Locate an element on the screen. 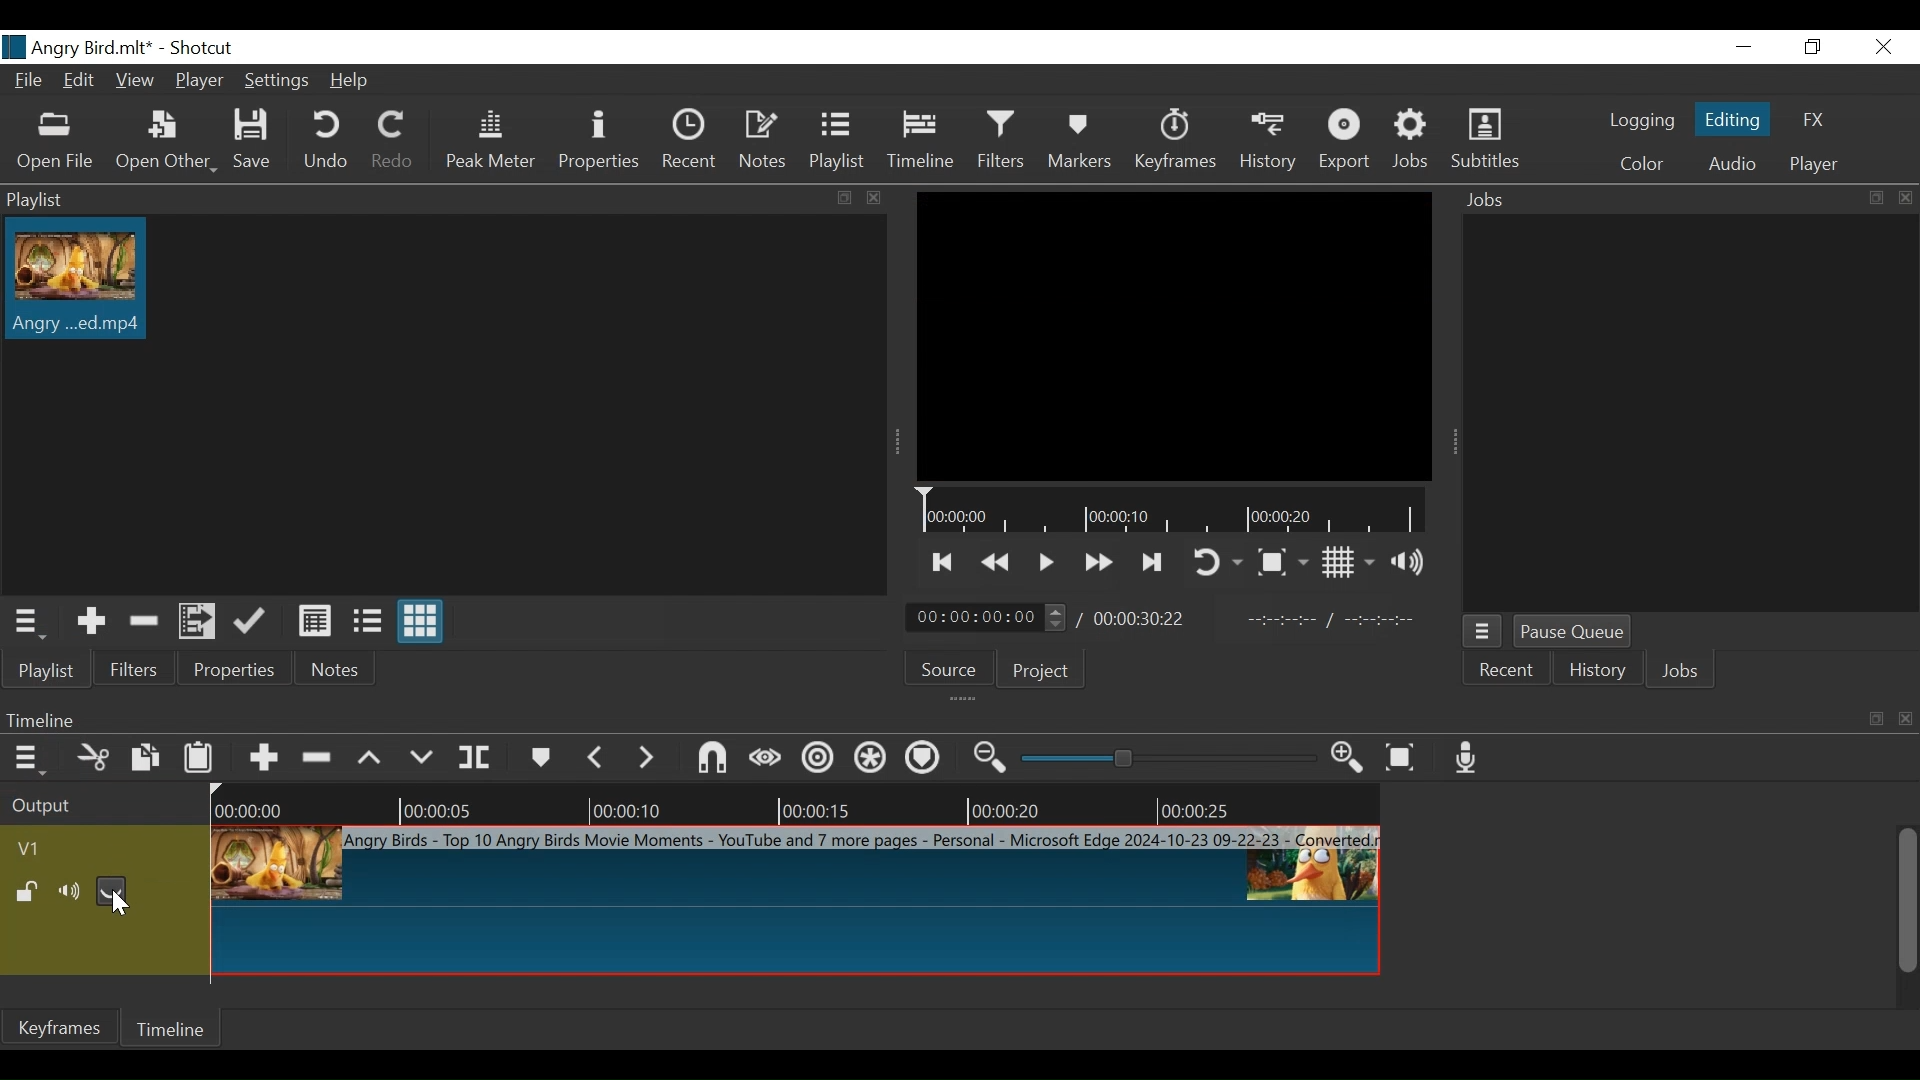  Total duration is located at coordinates (1144, 618).